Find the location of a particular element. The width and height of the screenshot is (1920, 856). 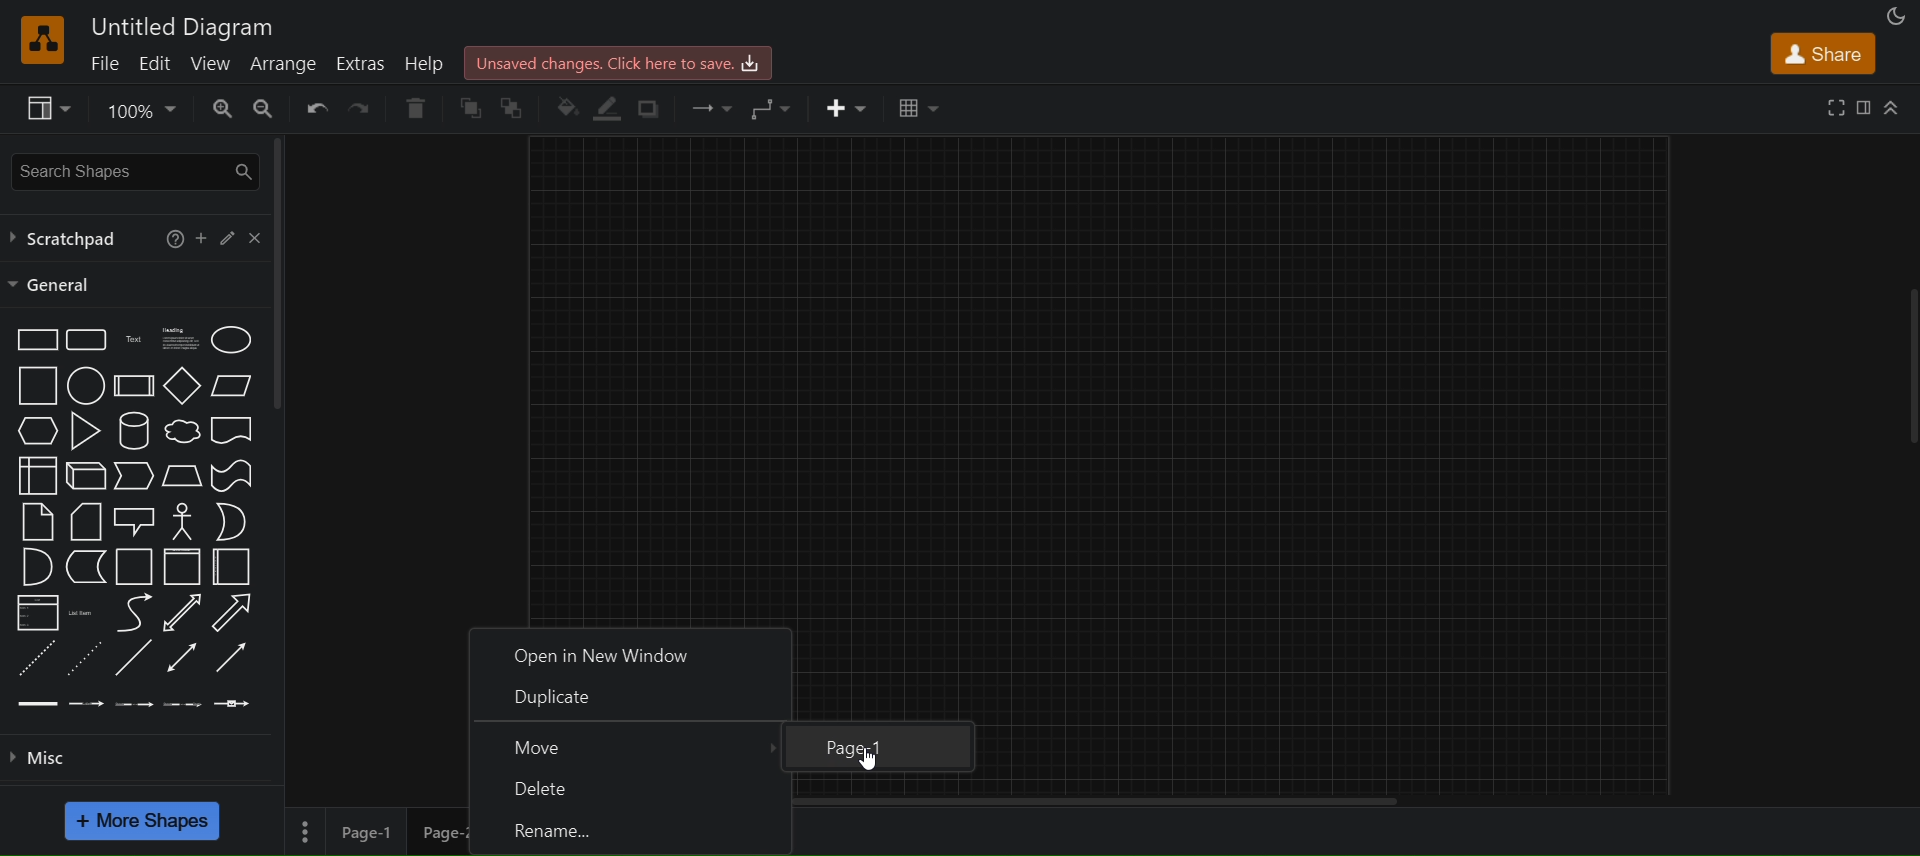

parallelogram is located at coordinates (233, 385).